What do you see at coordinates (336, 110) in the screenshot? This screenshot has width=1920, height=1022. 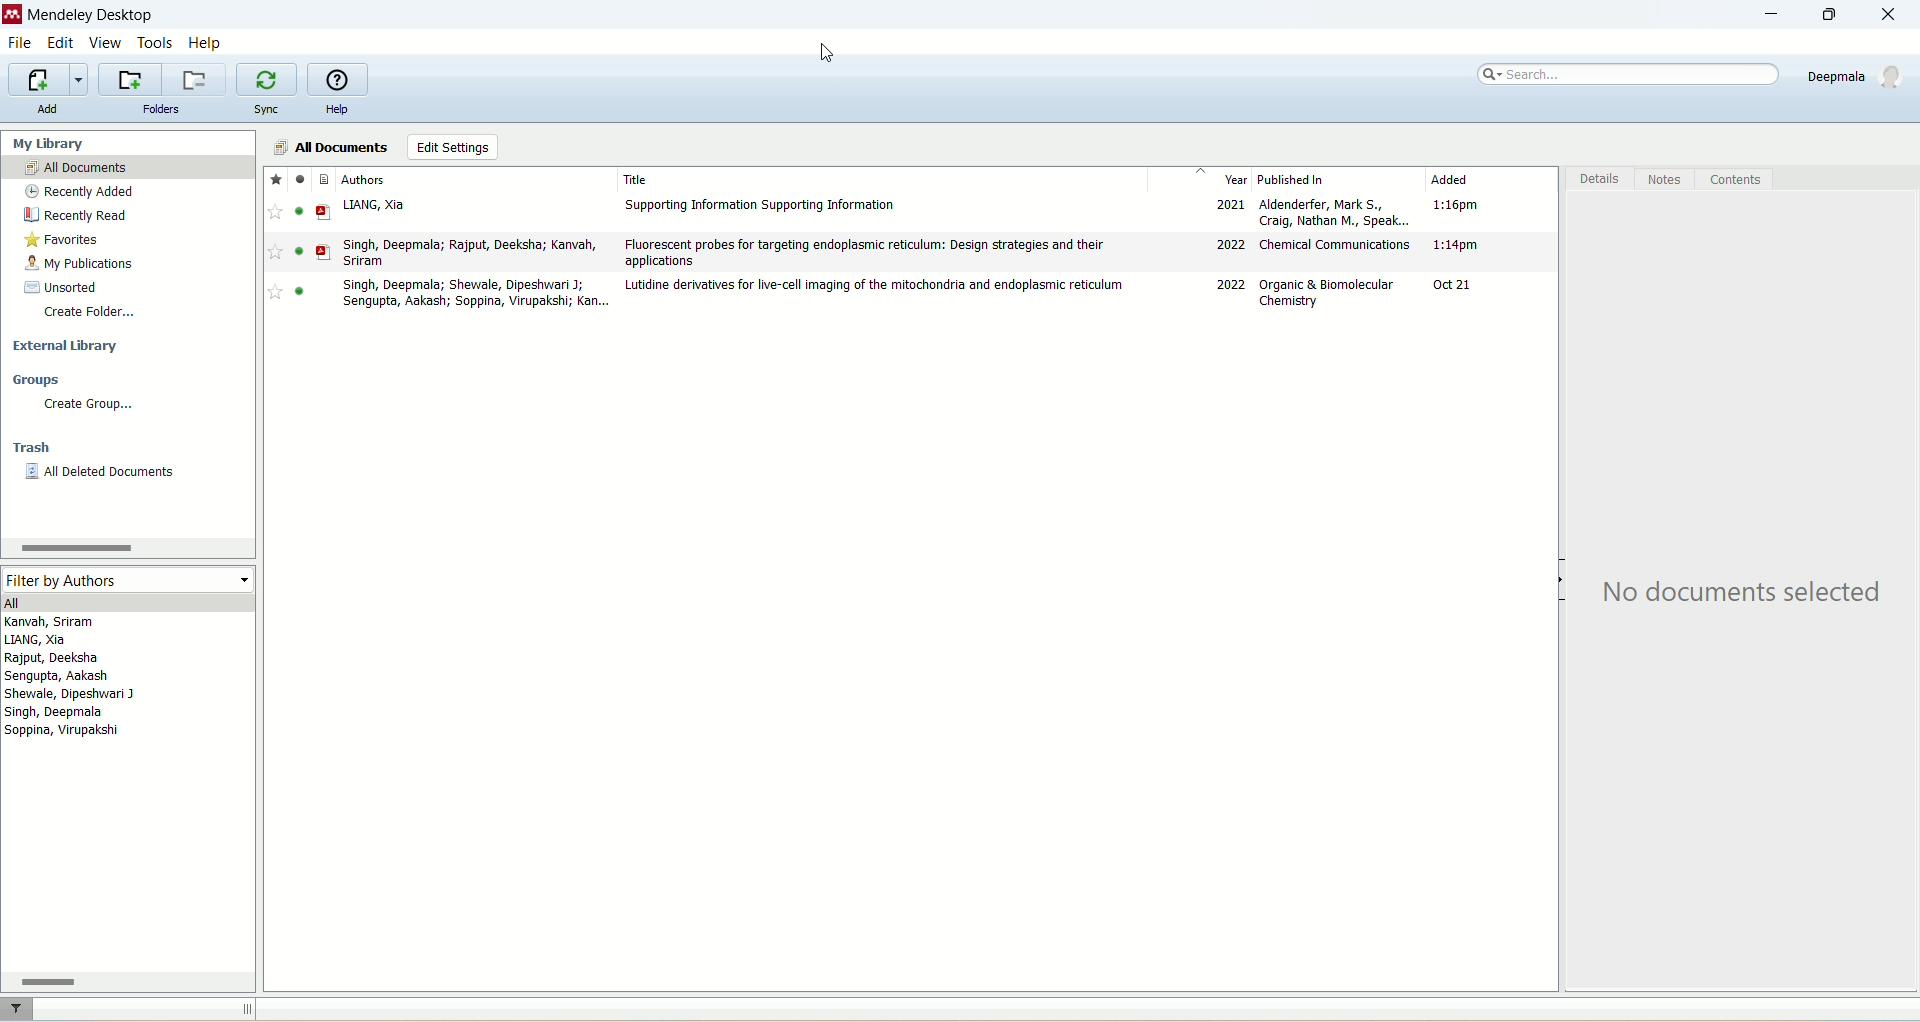 I see `help` at bounding box center [336, 110].